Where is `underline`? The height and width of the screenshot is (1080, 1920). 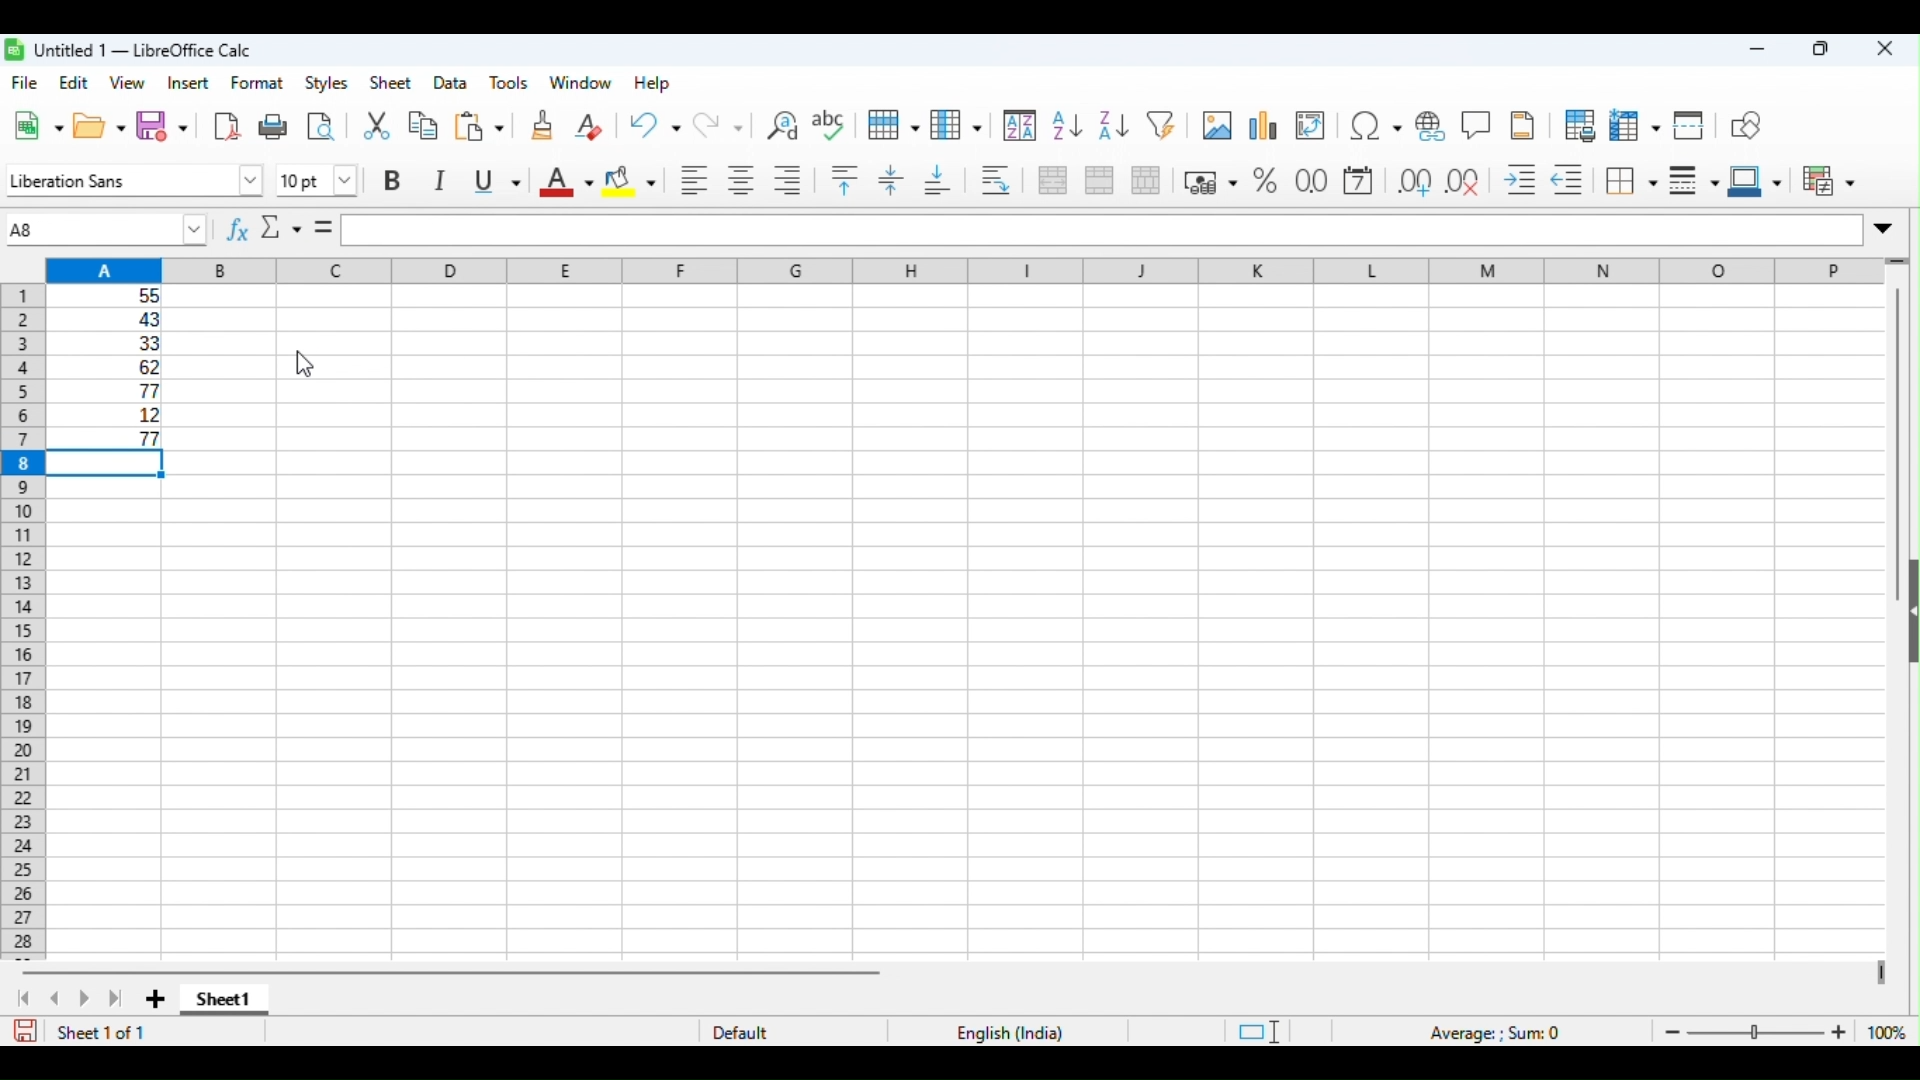
underline is located at coordinates (500, 181).